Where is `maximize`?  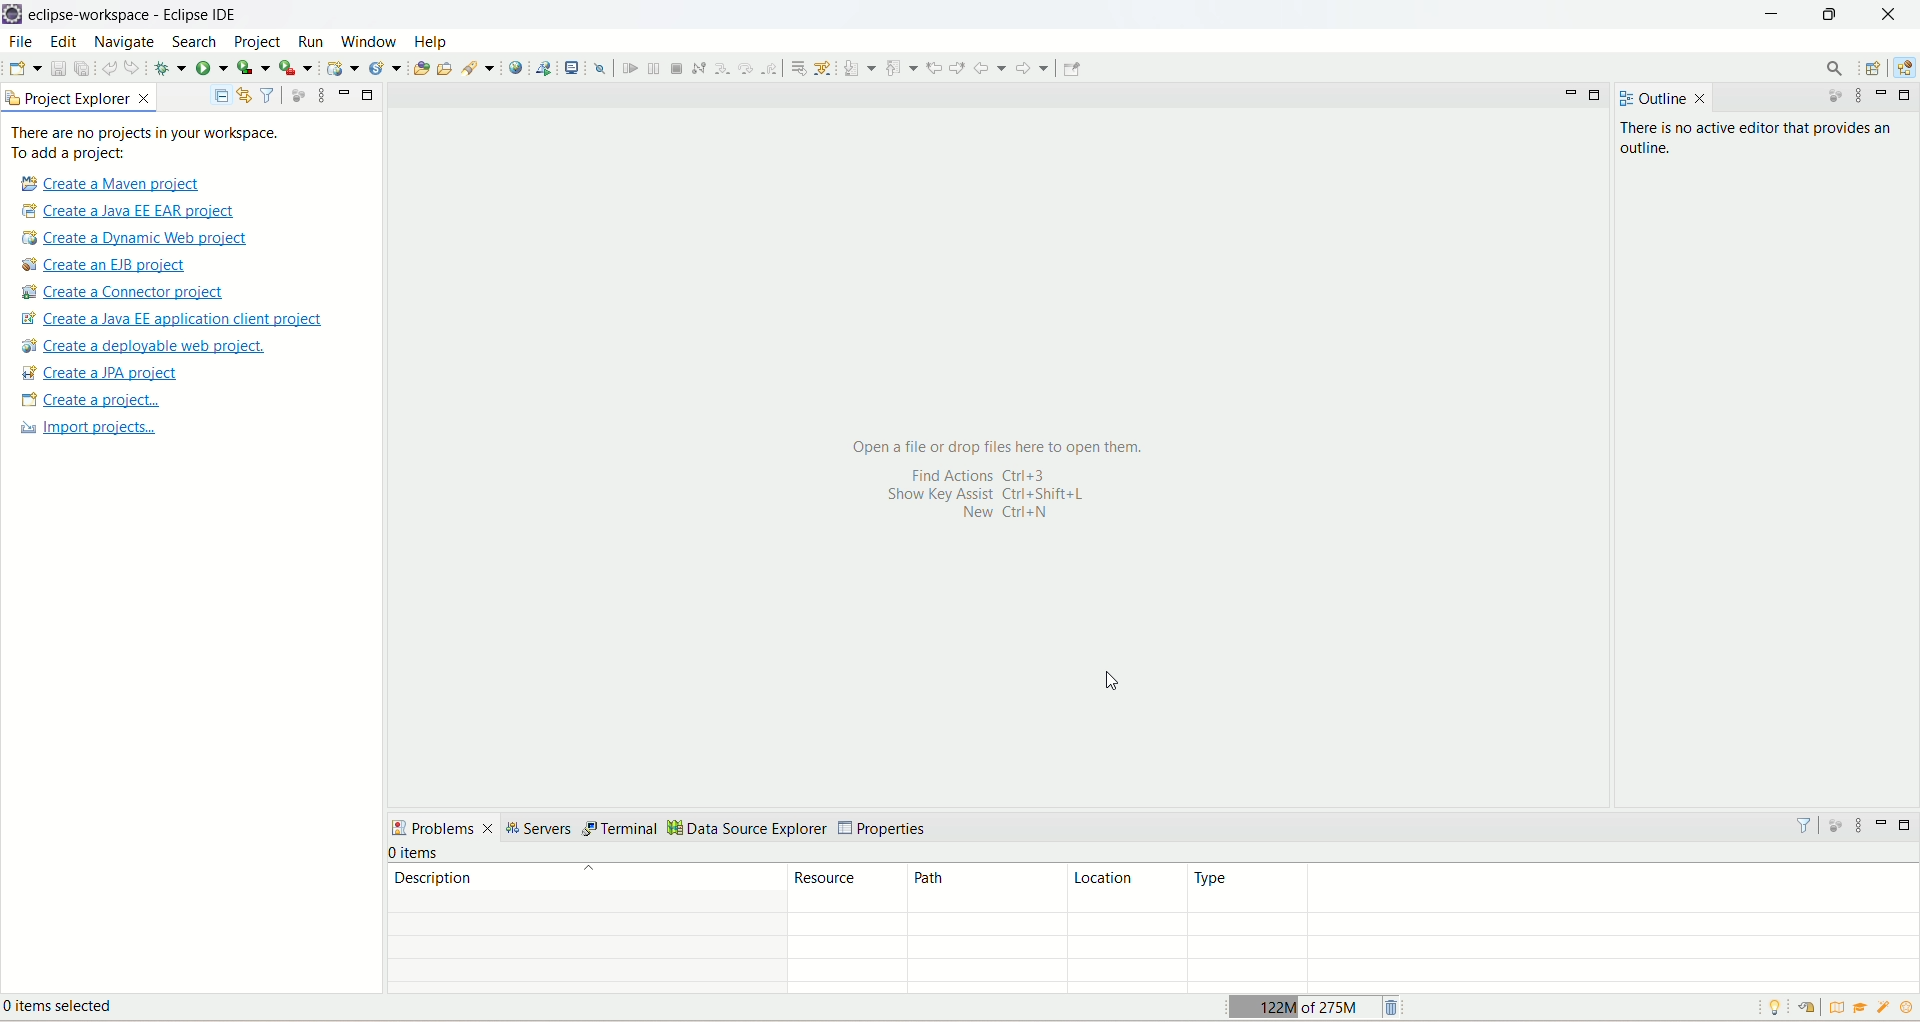 maximize is located at coordinates (1908, 825).